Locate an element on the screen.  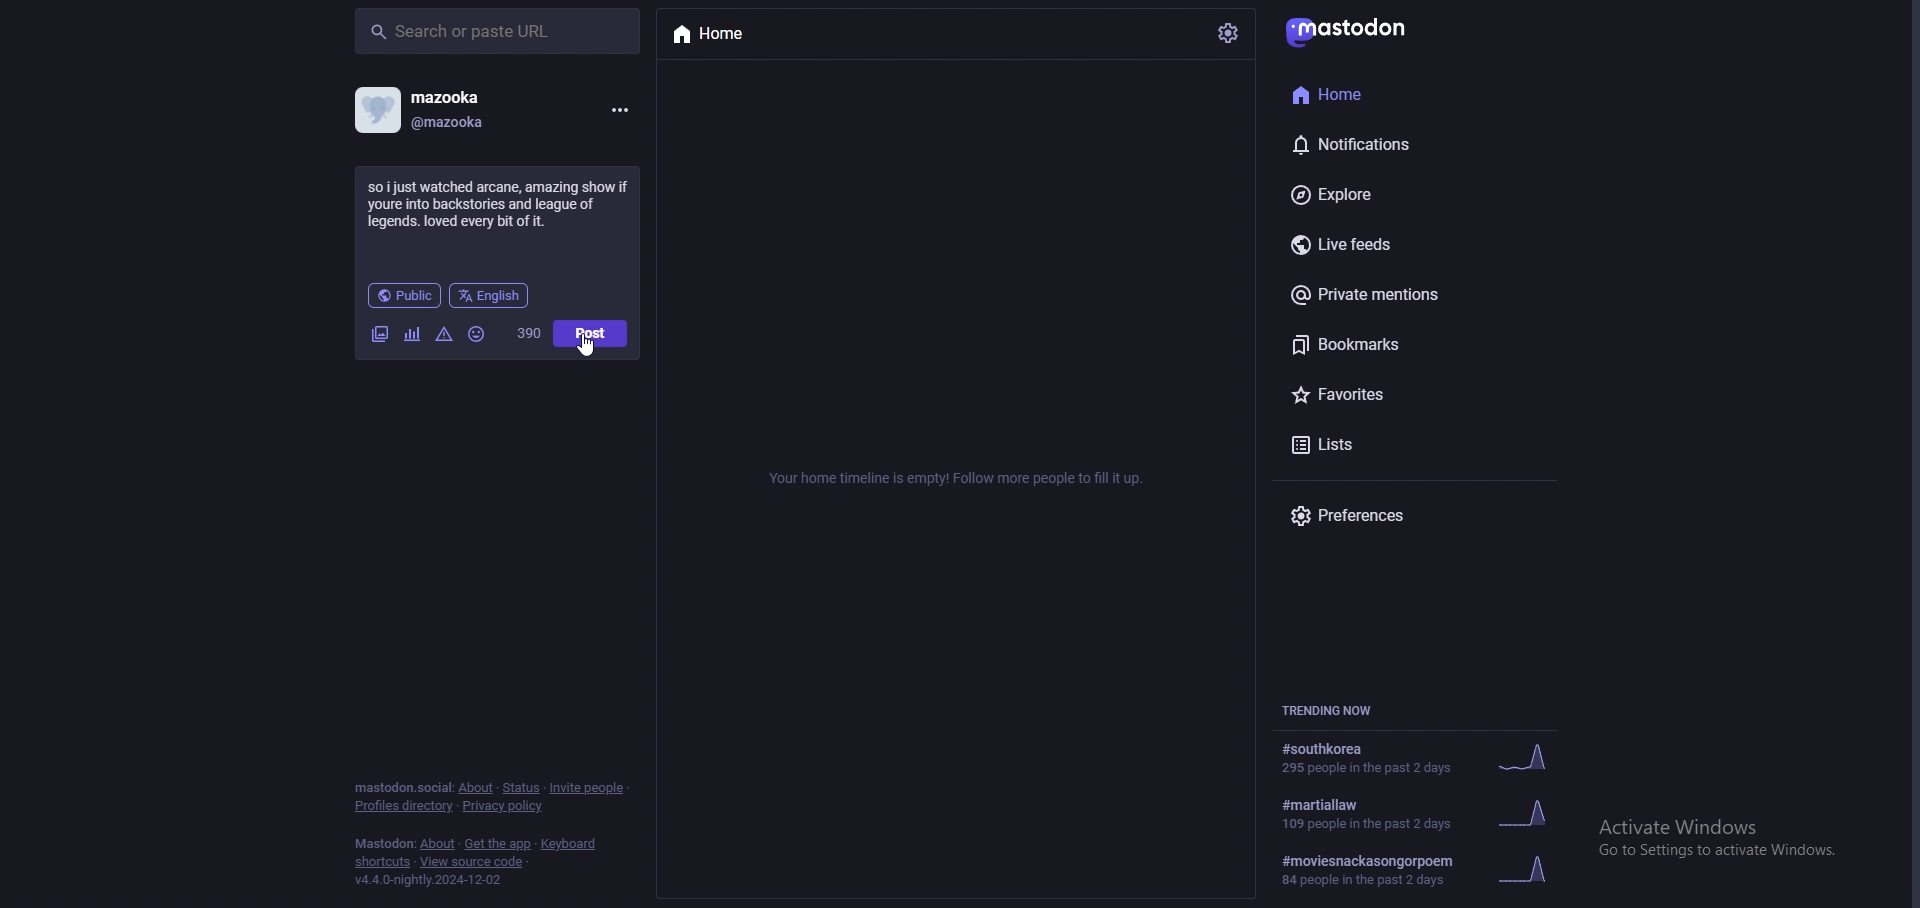
version is located at coordinates (432, 879).